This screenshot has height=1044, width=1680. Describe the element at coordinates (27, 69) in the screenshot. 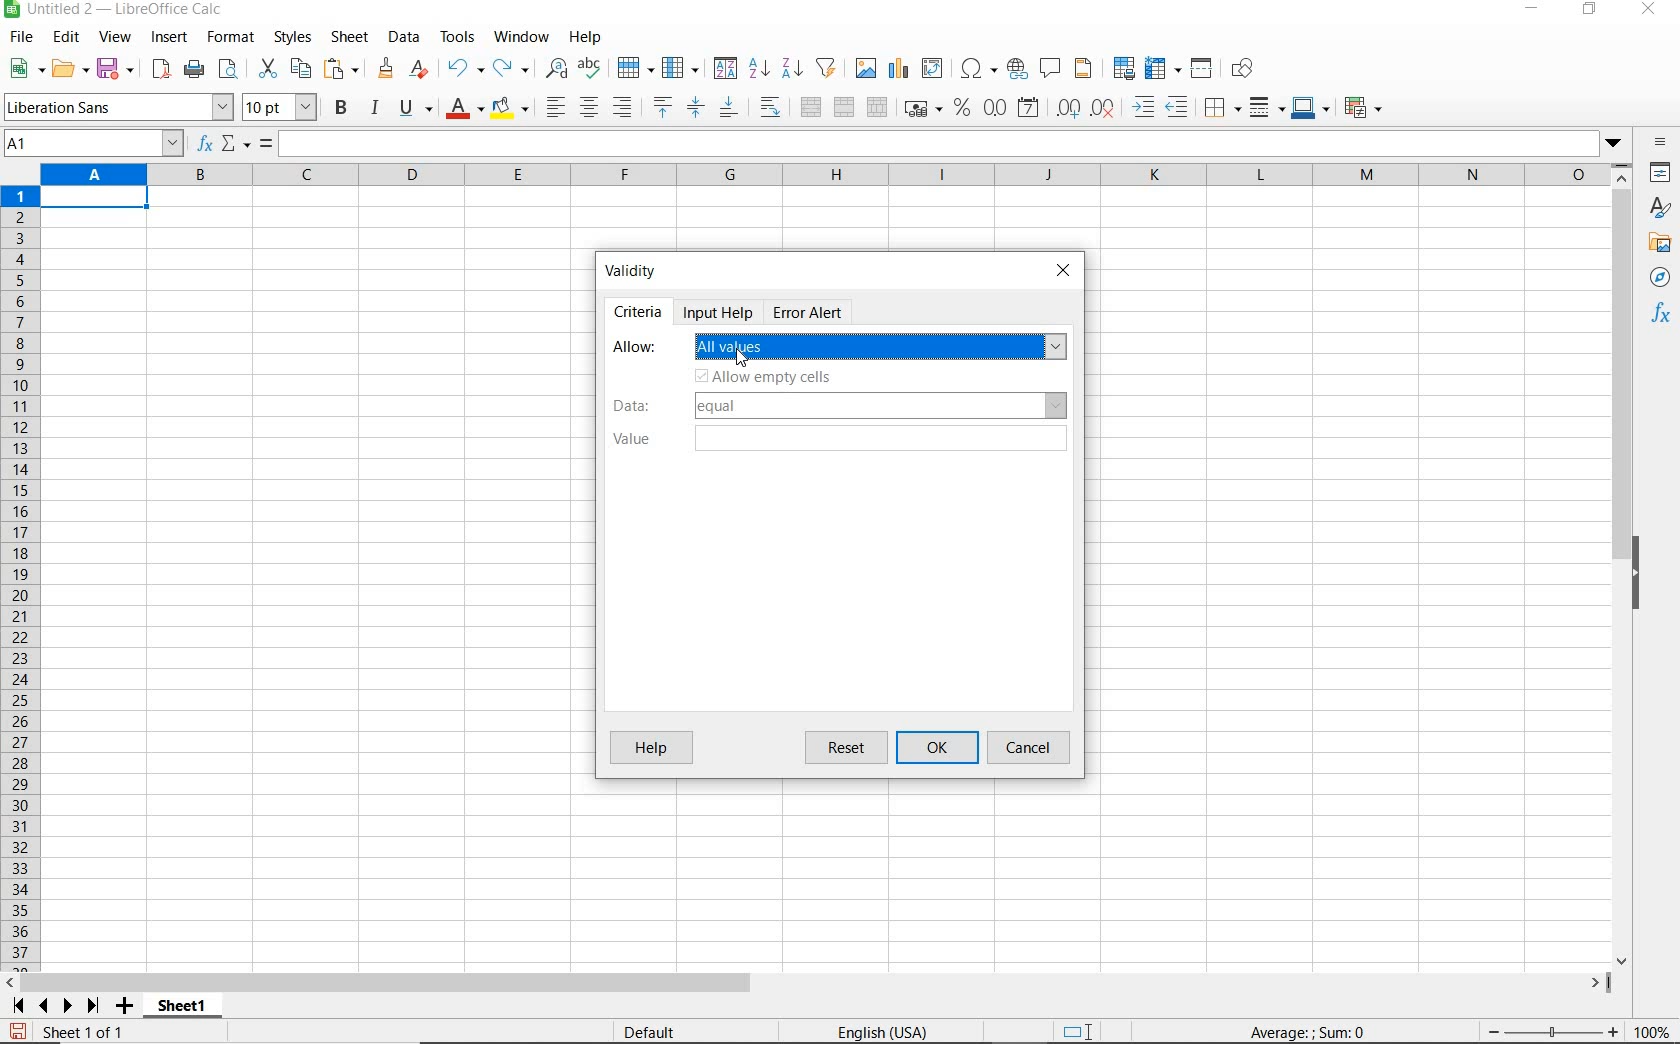

I see `new` at that location.